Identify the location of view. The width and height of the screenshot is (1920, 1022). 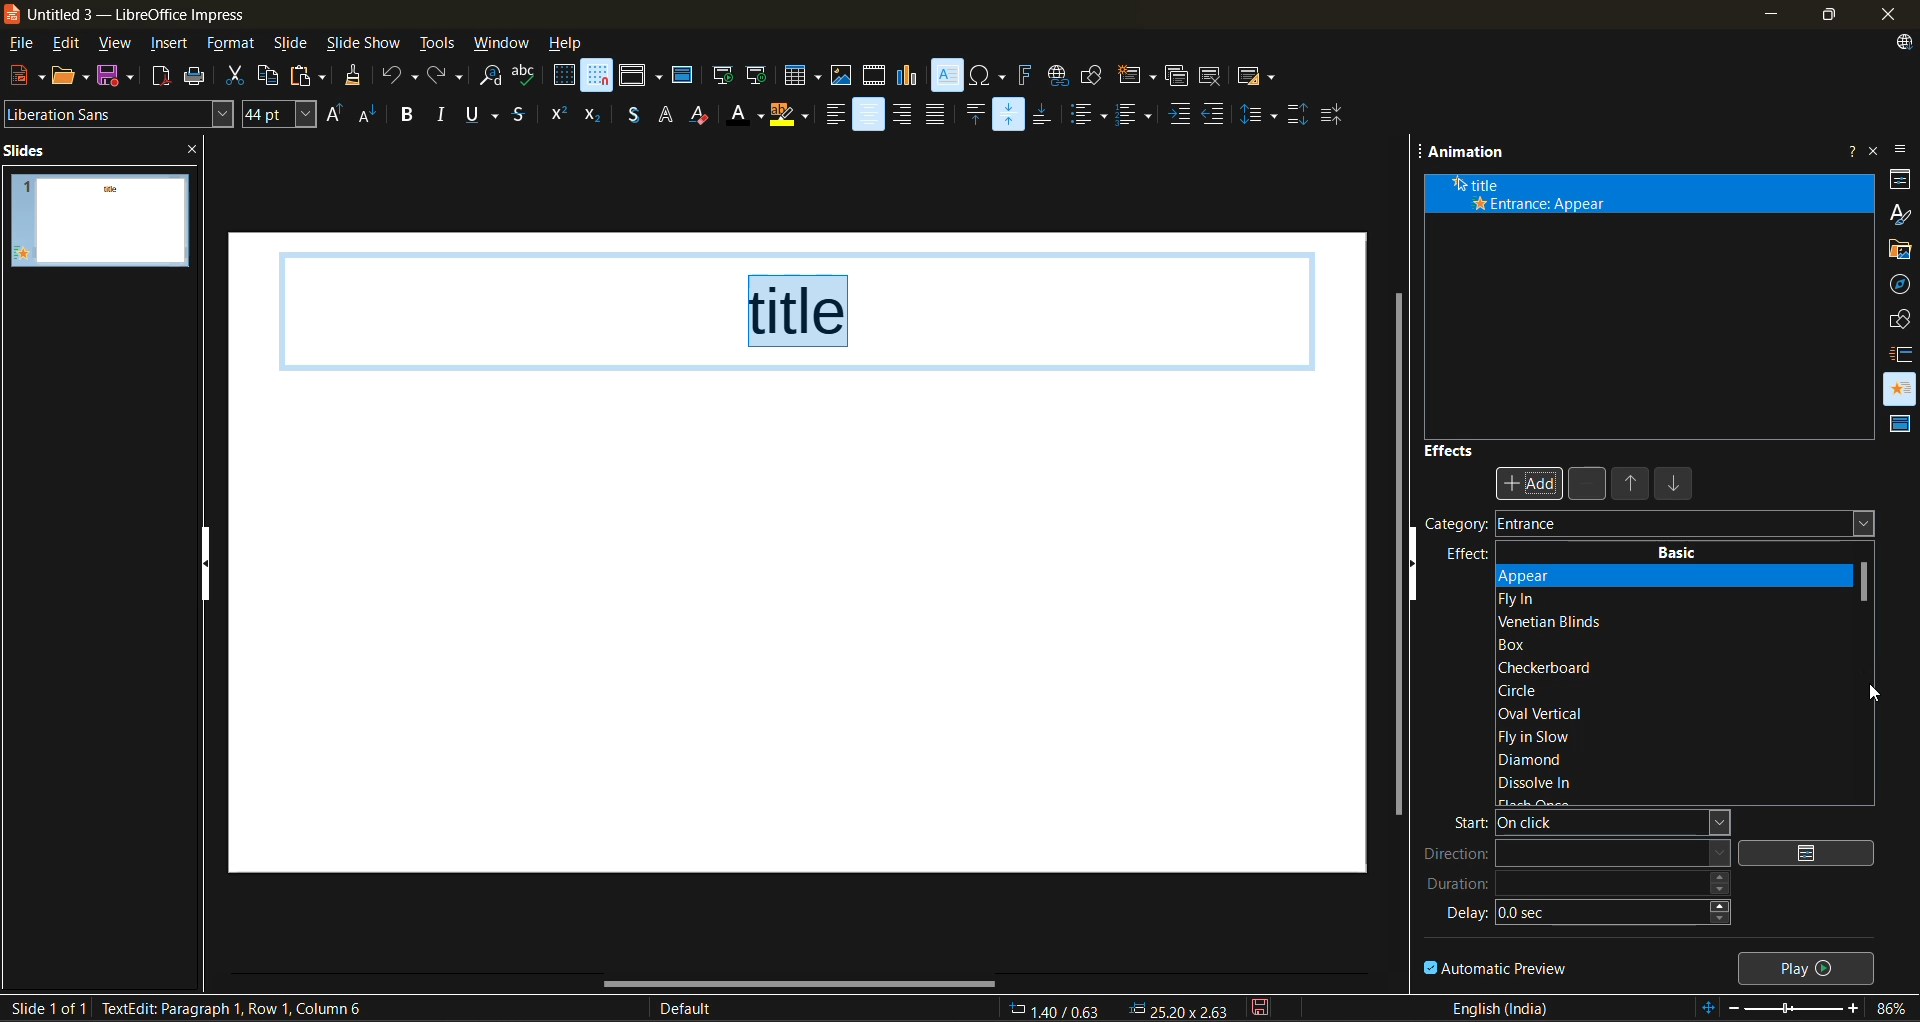
(119, 45).